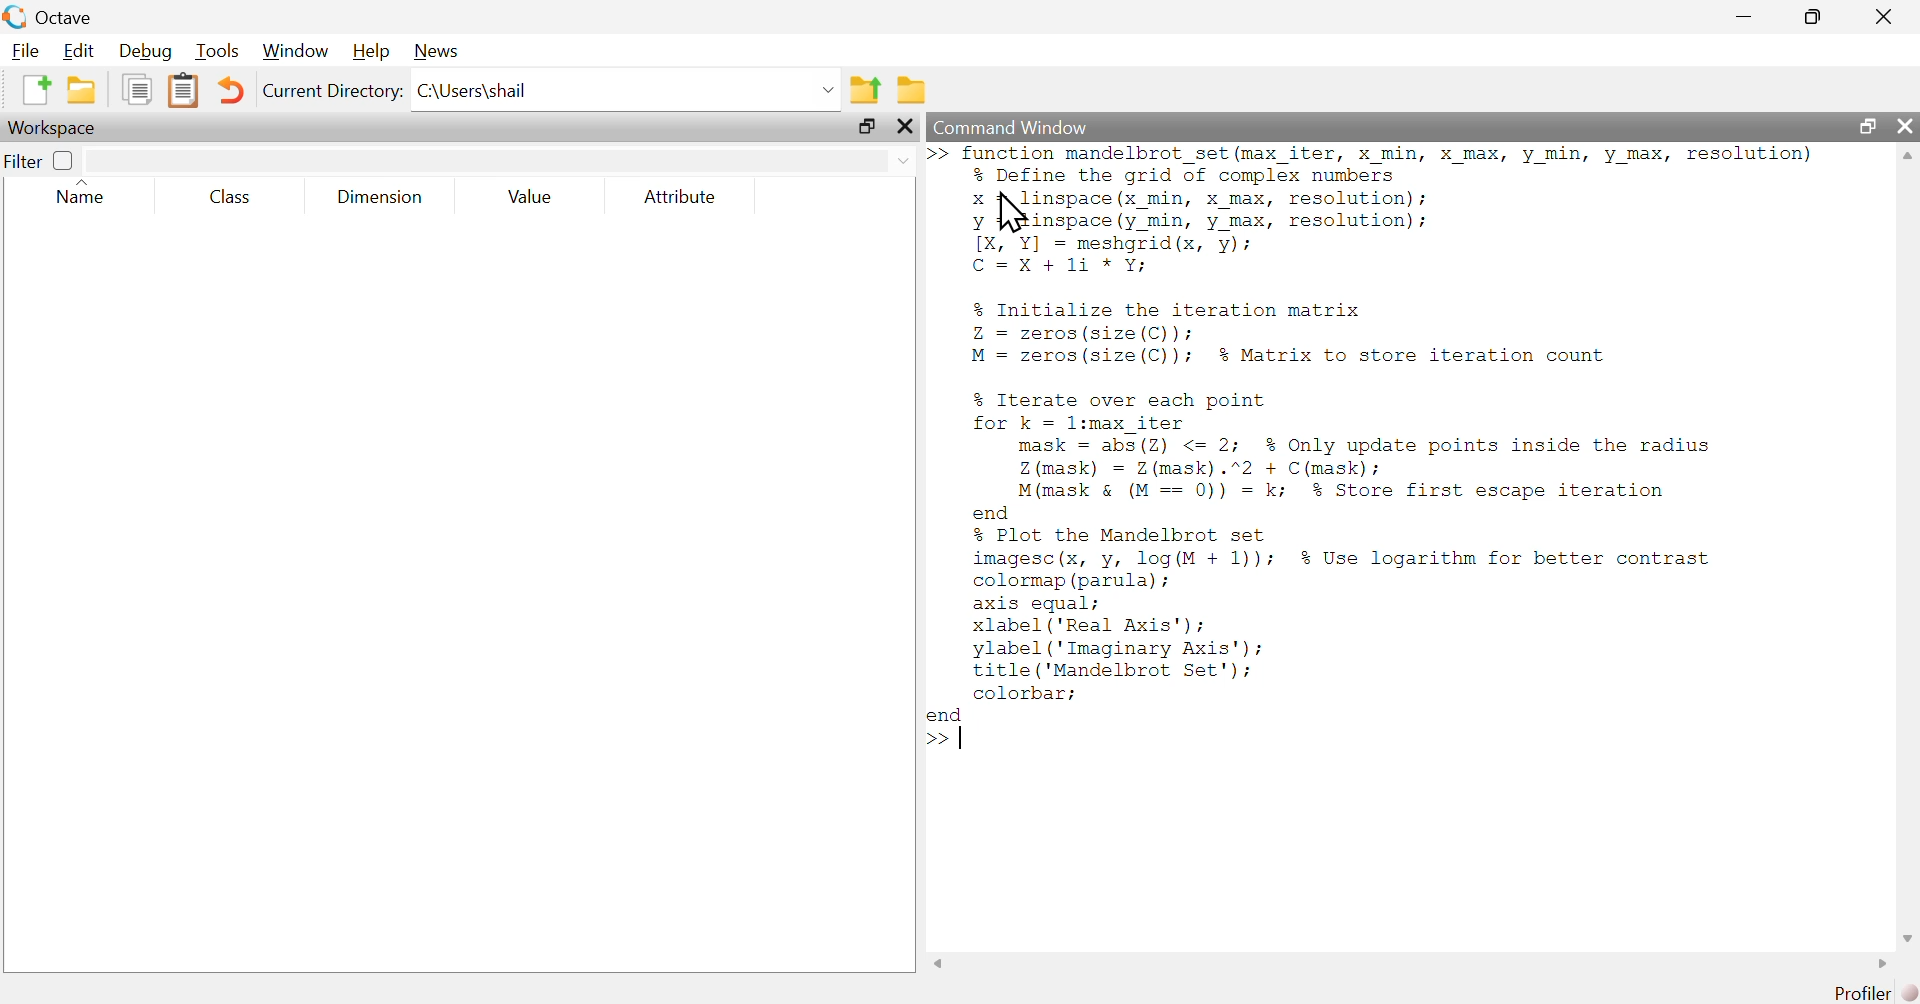 The image size is (1920, 1004). Describe the element at coordinates (1011, 215) in the screenshot. I see `cursor` at that location.